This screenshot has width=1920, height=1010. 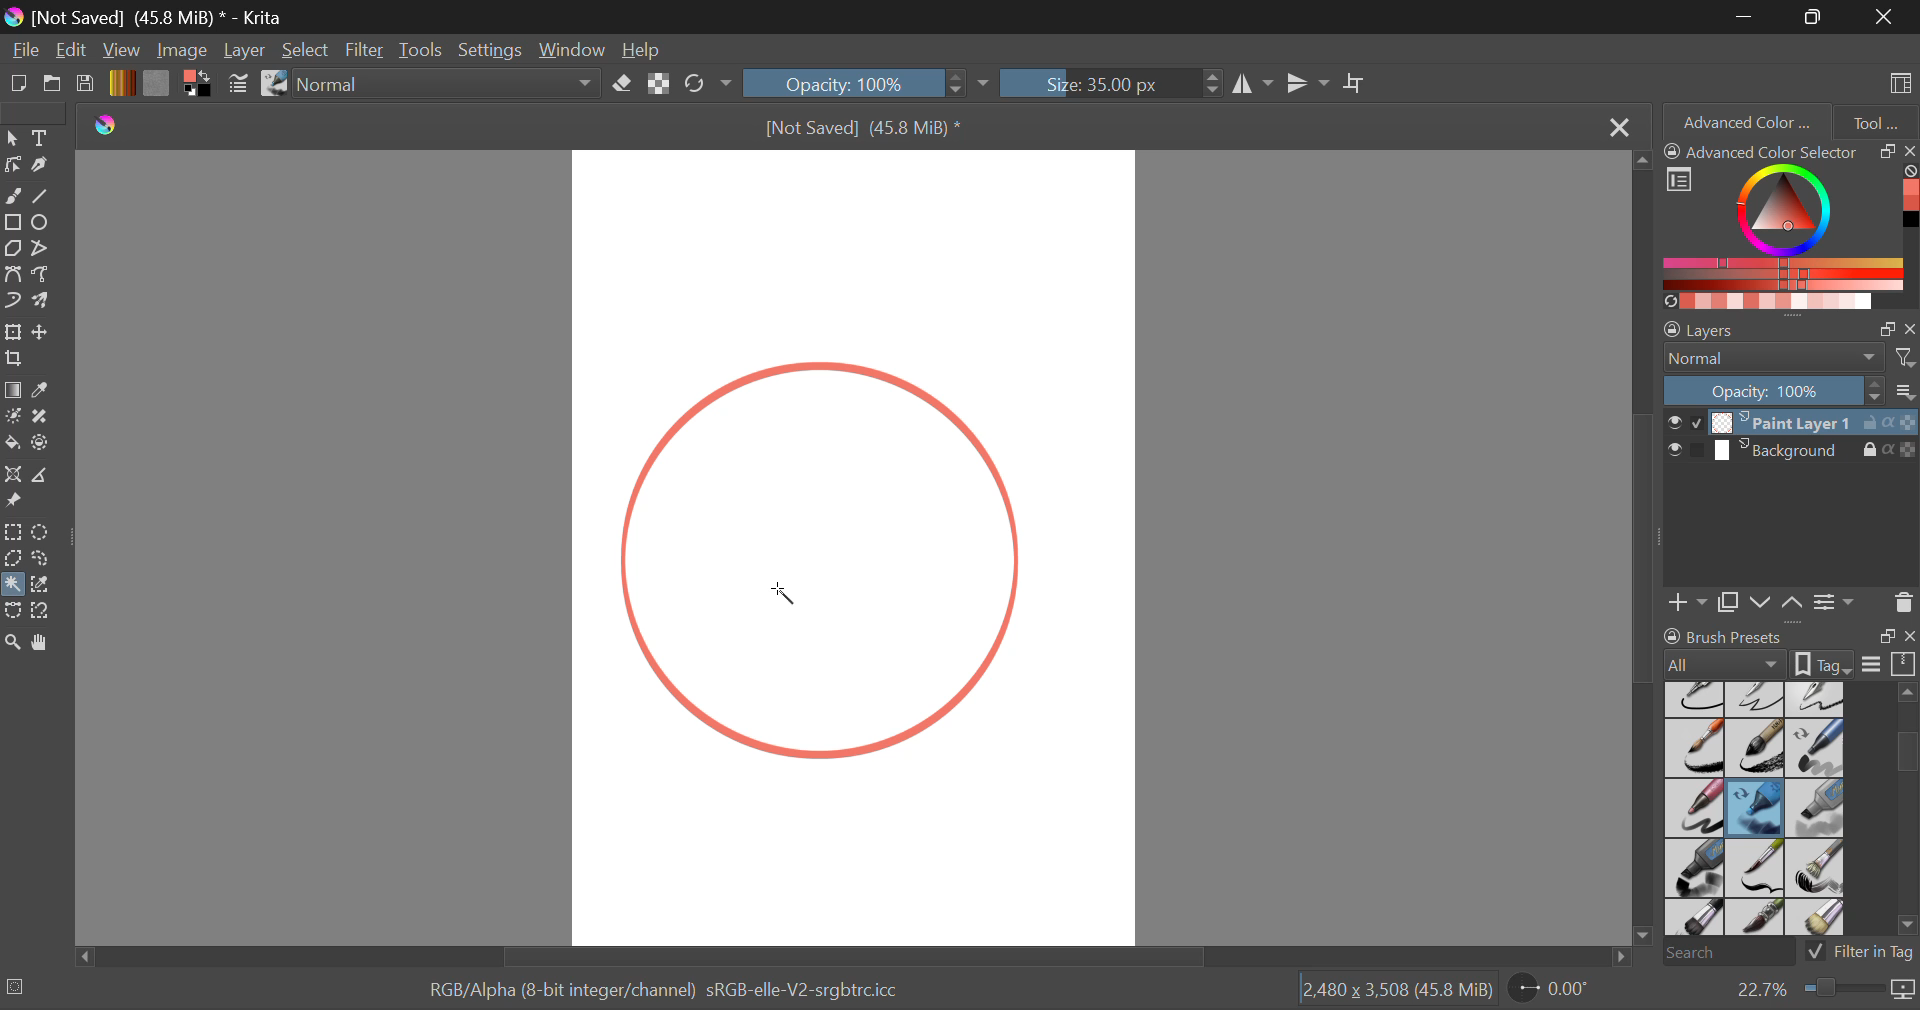 What do you see at coordinates (1692, 750) in the screenshot?
I see `Ink-7 Brush Rough` at bounding box center [1692, 750].